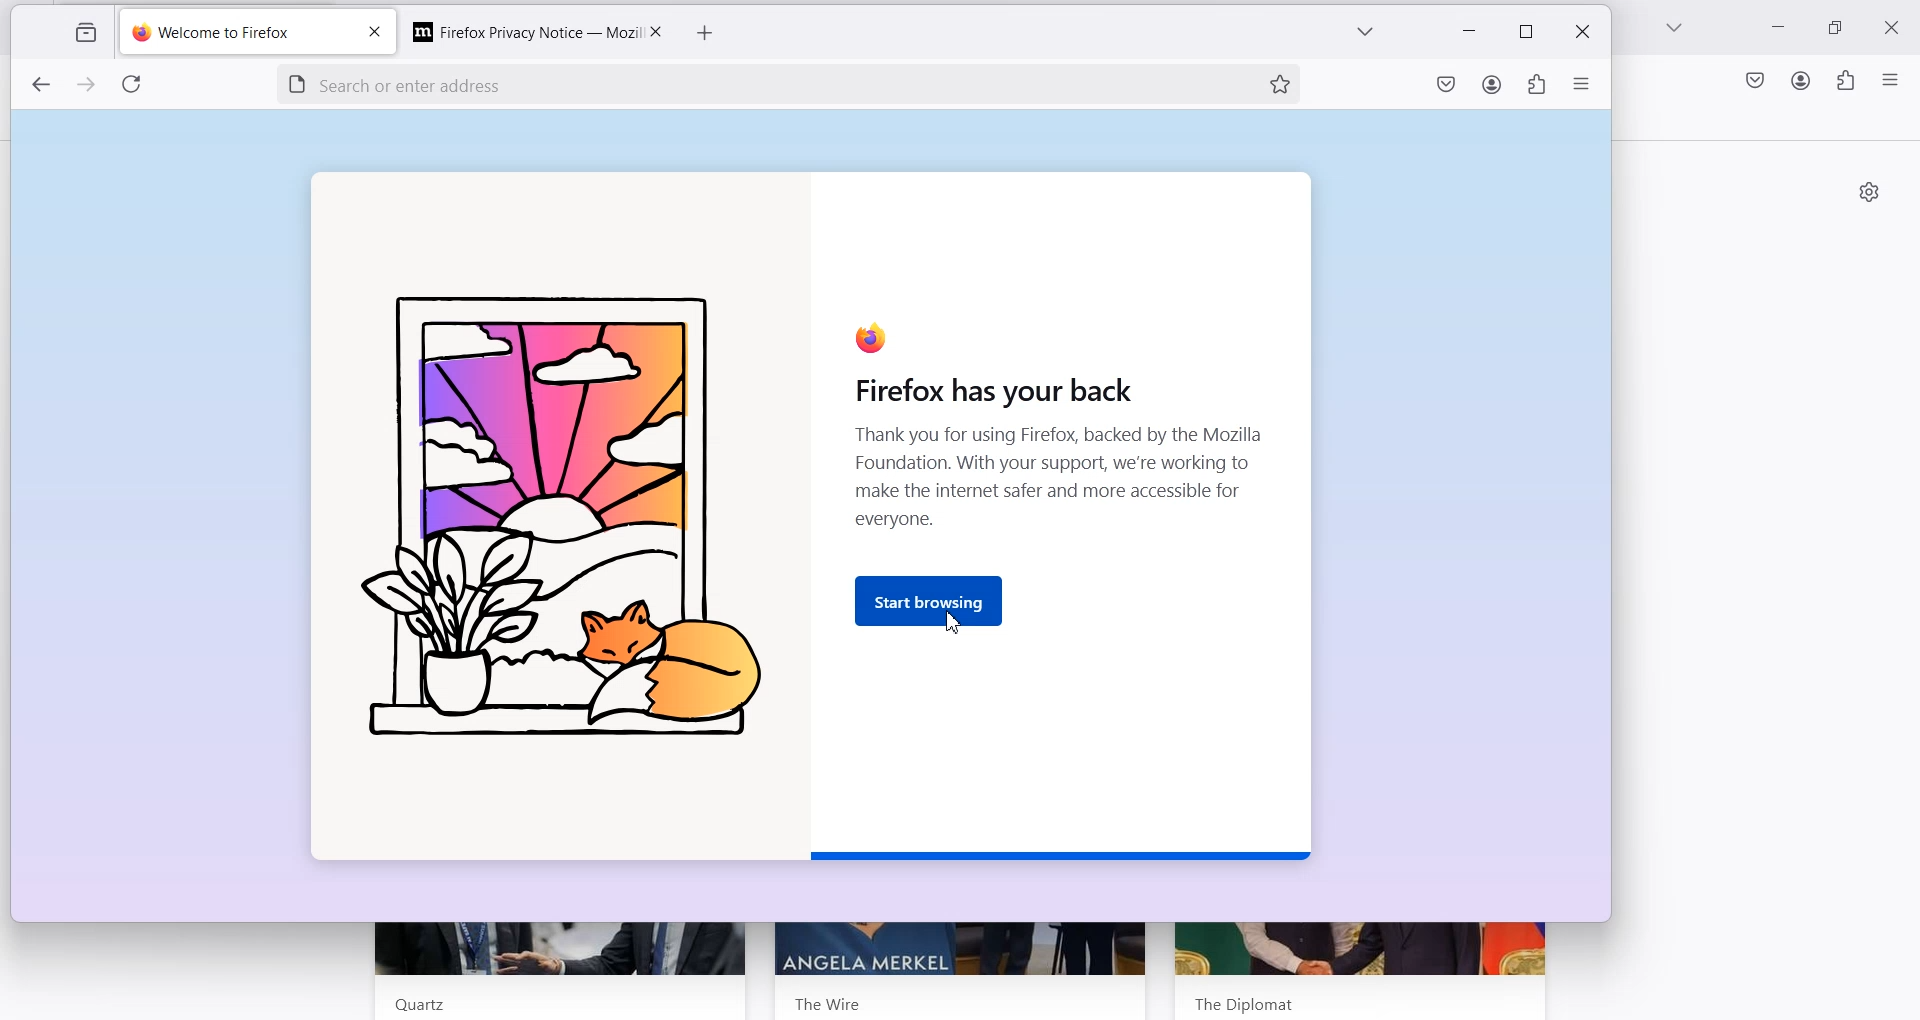 Image resolution: width=1920 pixels, height=1020 pixels. What do you see at coordinates (1582, 88) in the screenshot?
I see `open application menu` at bounding box center [1582, 88].